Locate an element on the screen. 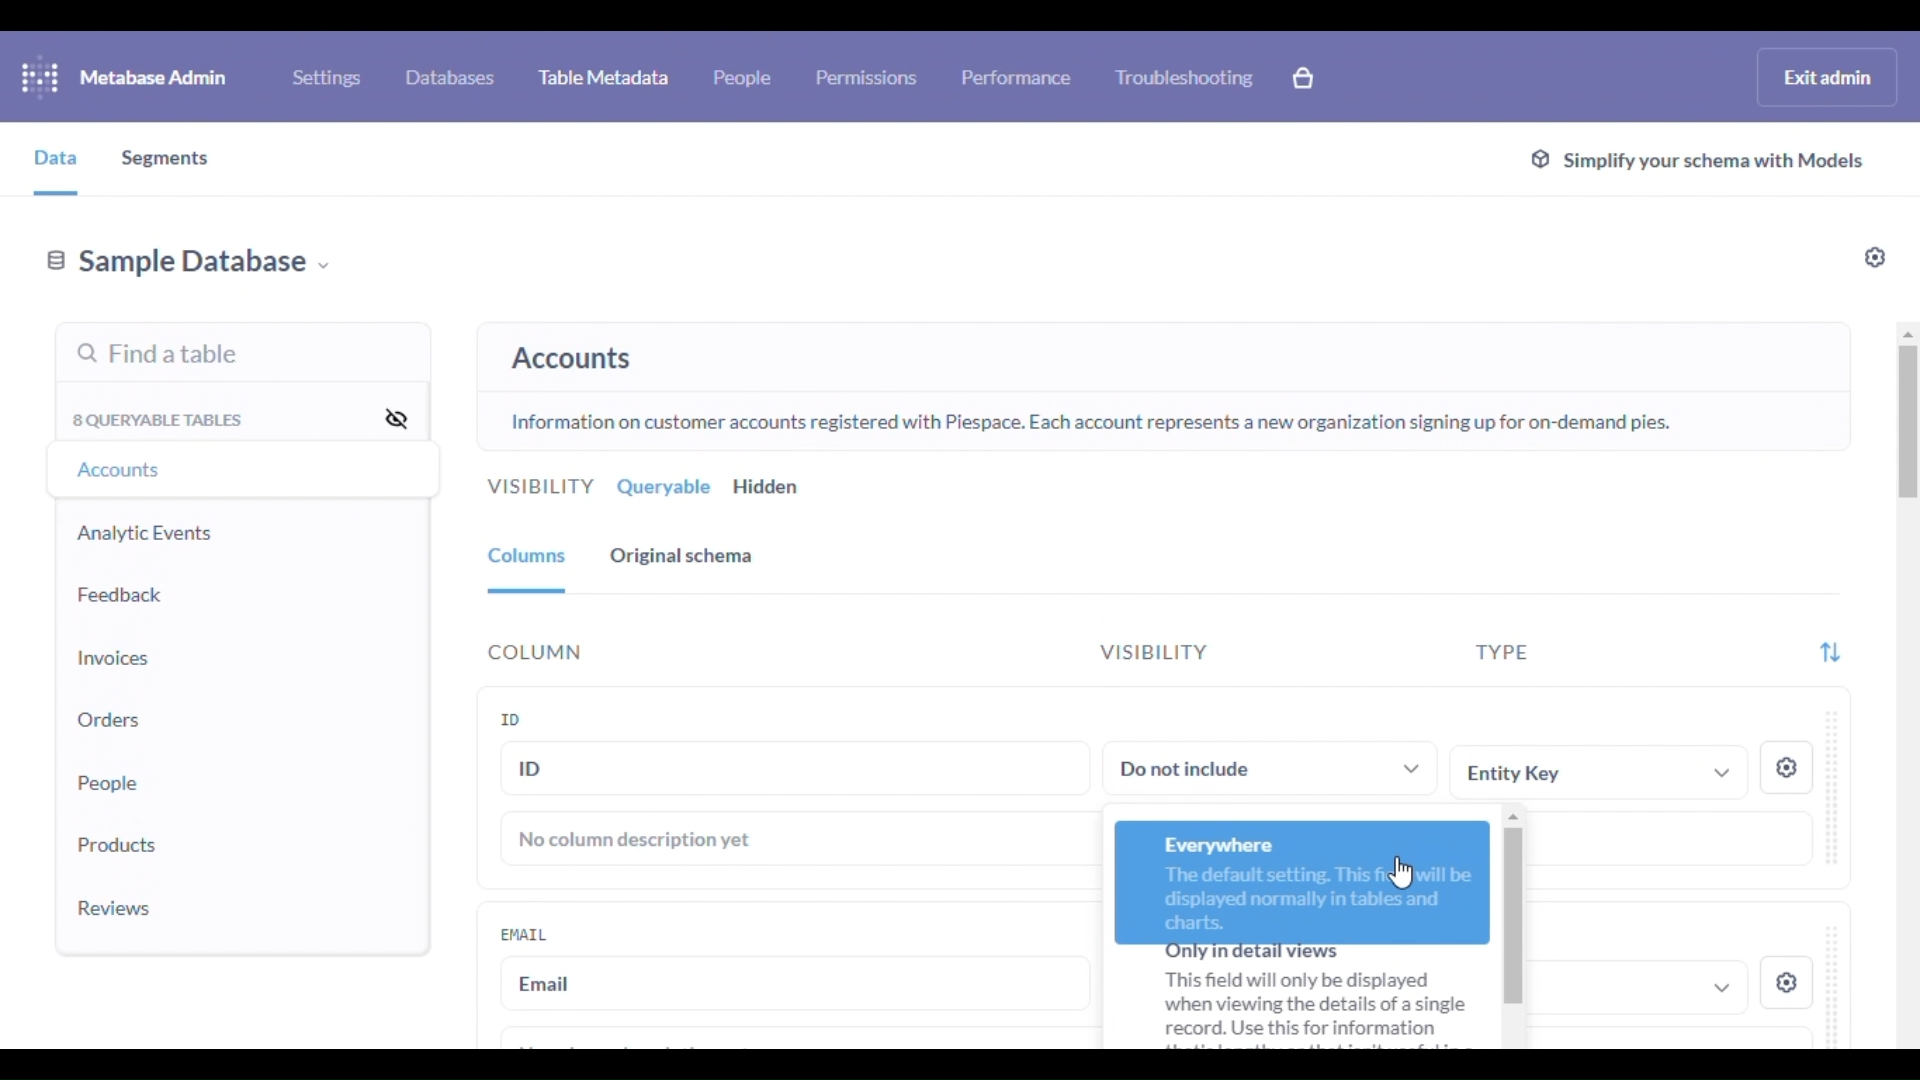  invoices is located at coordinates (114, 659).